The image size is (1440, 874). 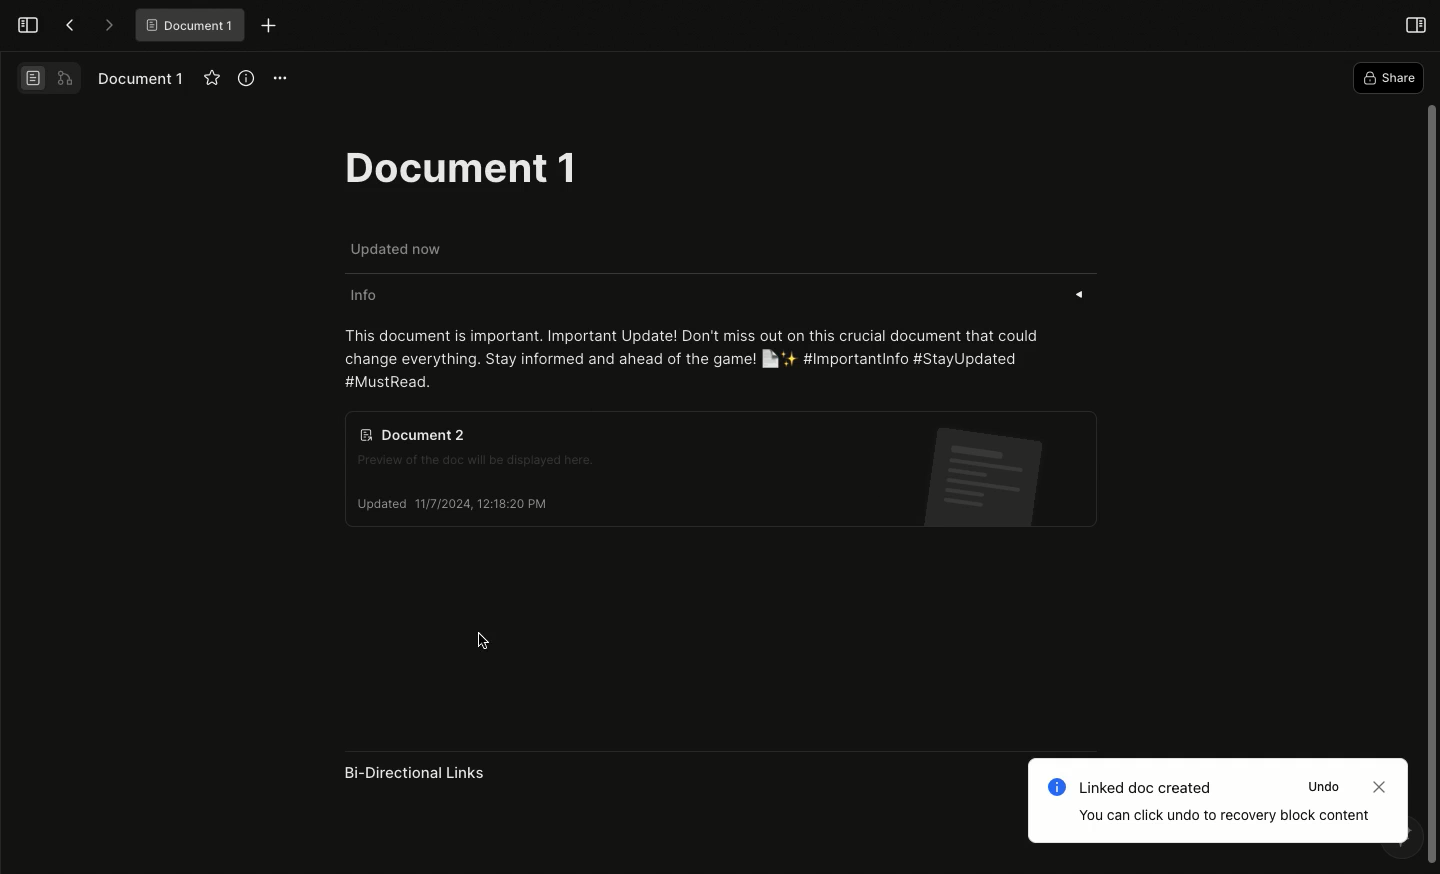 I want to click on Preview of the doc will be displayed here., so click(x=493, y=461).